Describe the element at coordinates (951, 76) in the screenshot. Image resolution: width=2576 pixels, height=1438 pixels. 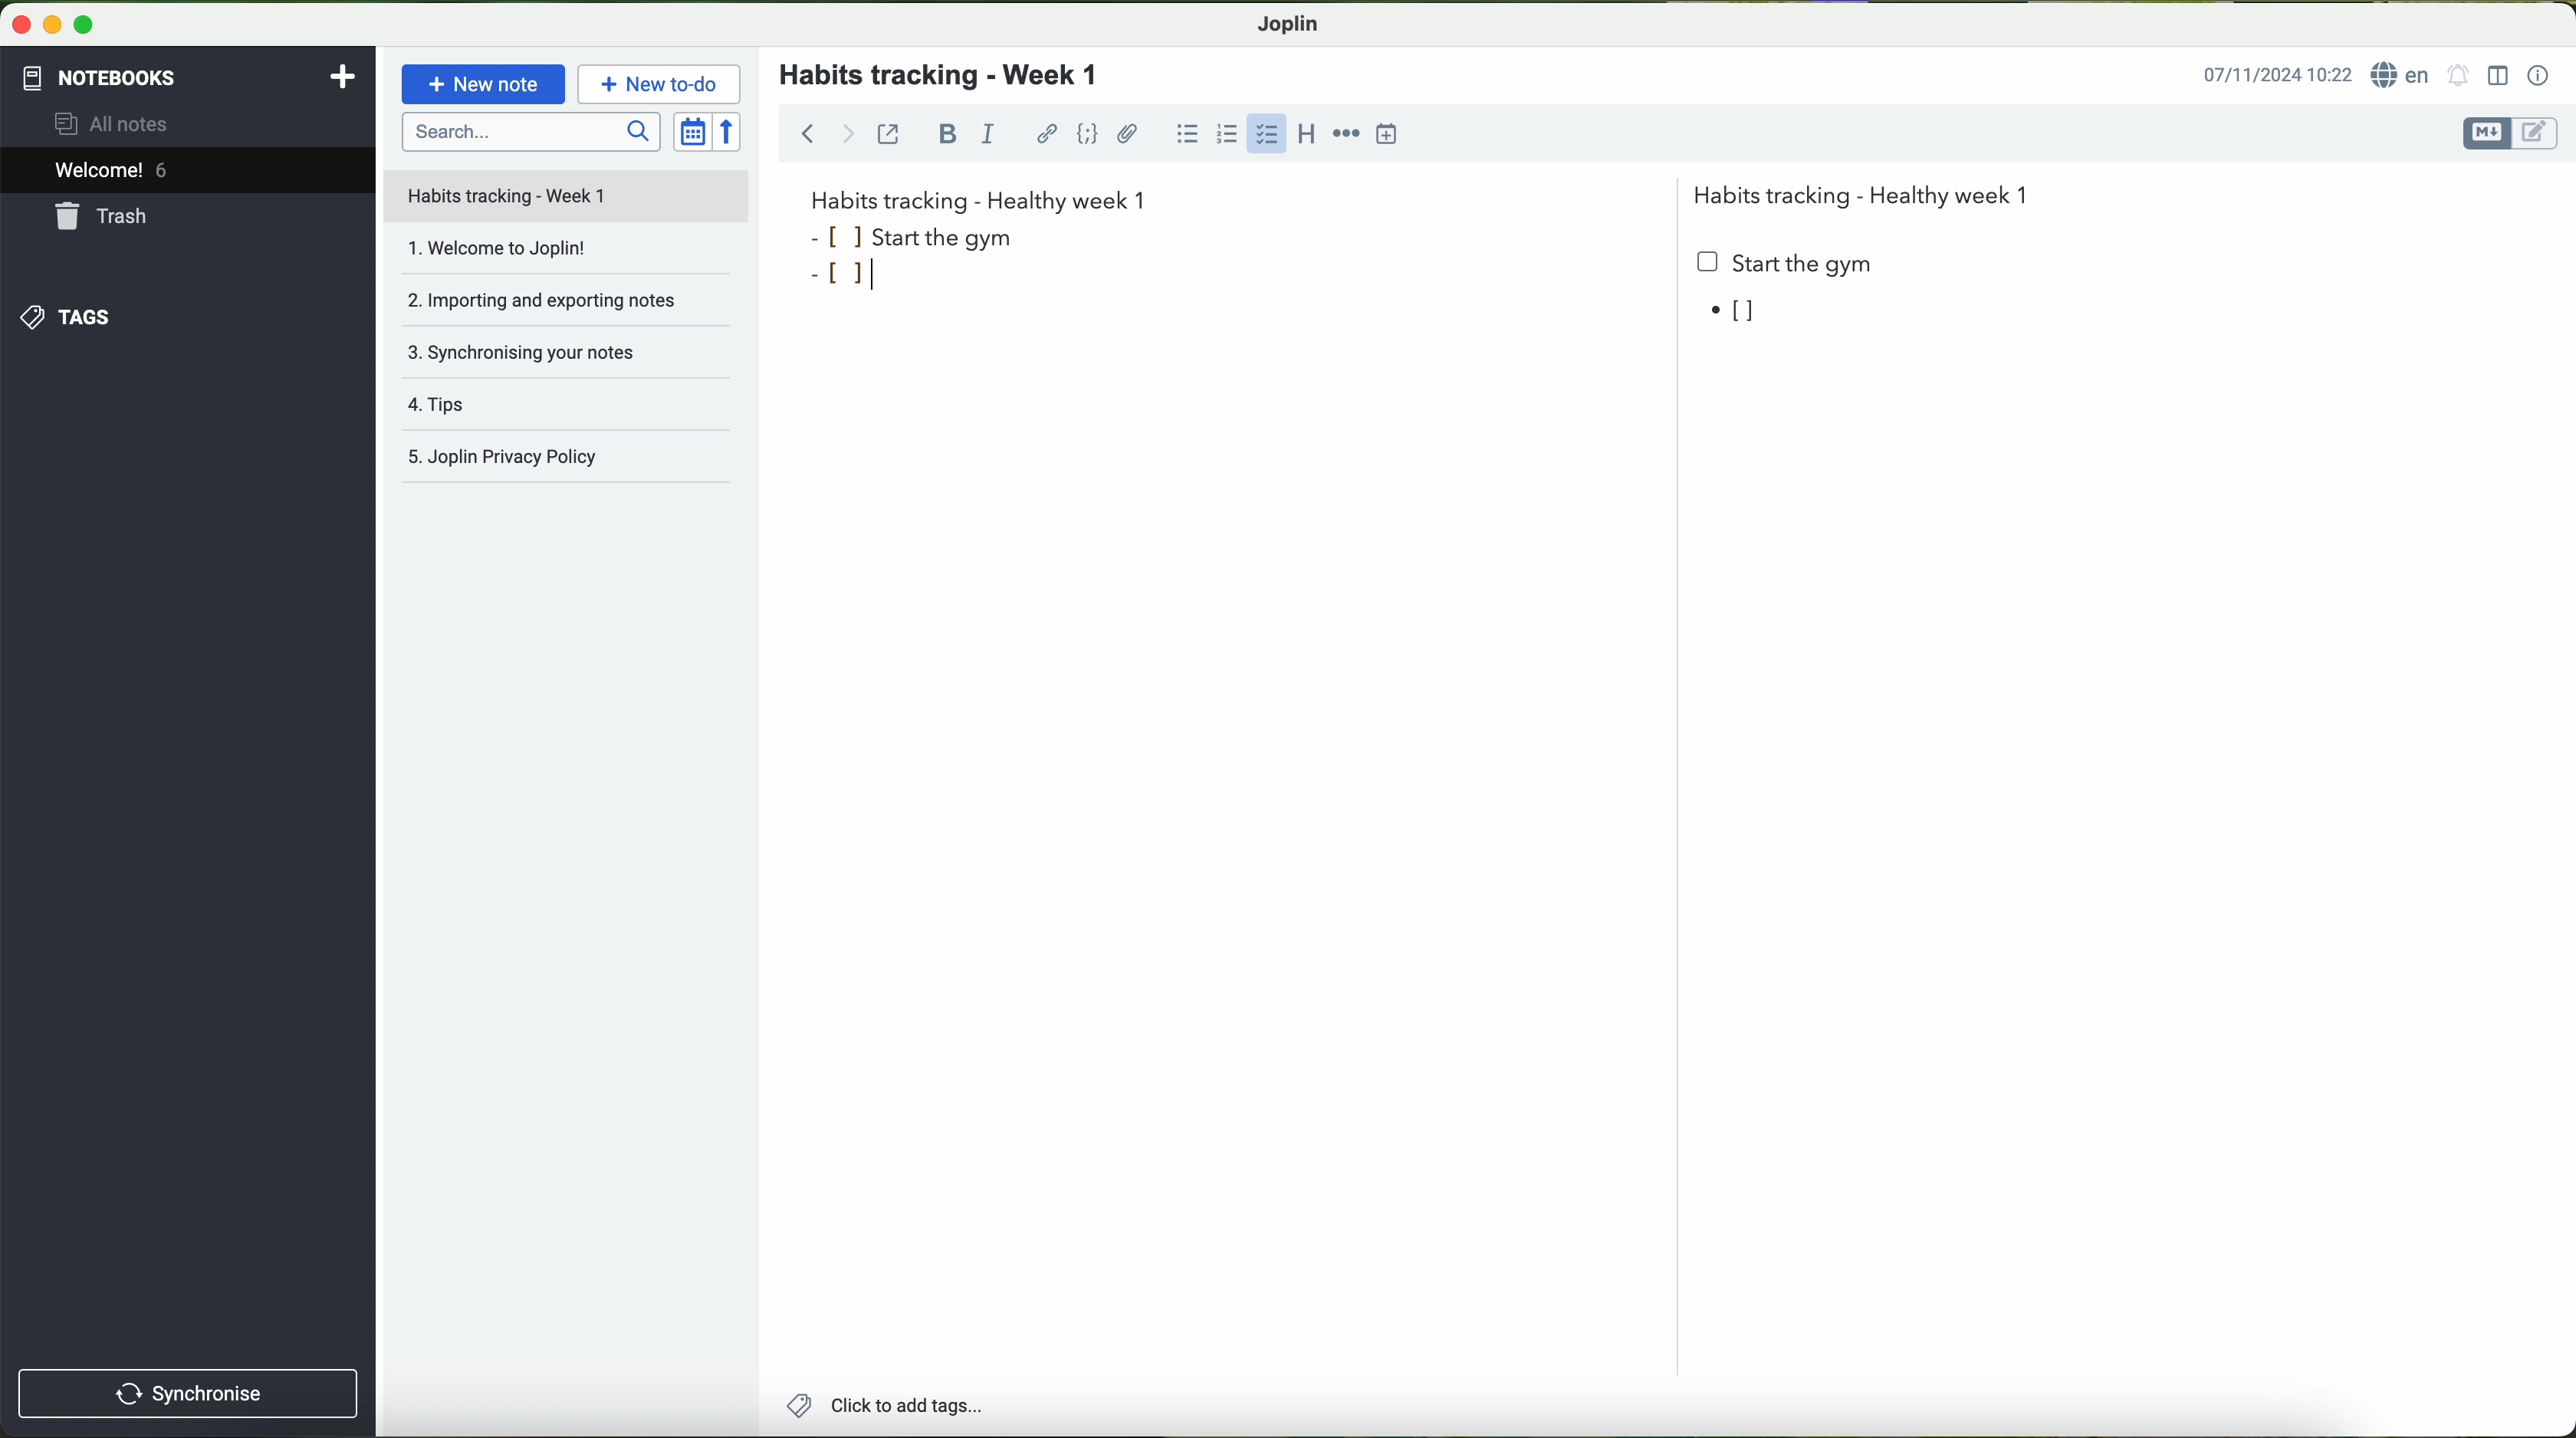
I see `habits tracking - week 1` at that location.